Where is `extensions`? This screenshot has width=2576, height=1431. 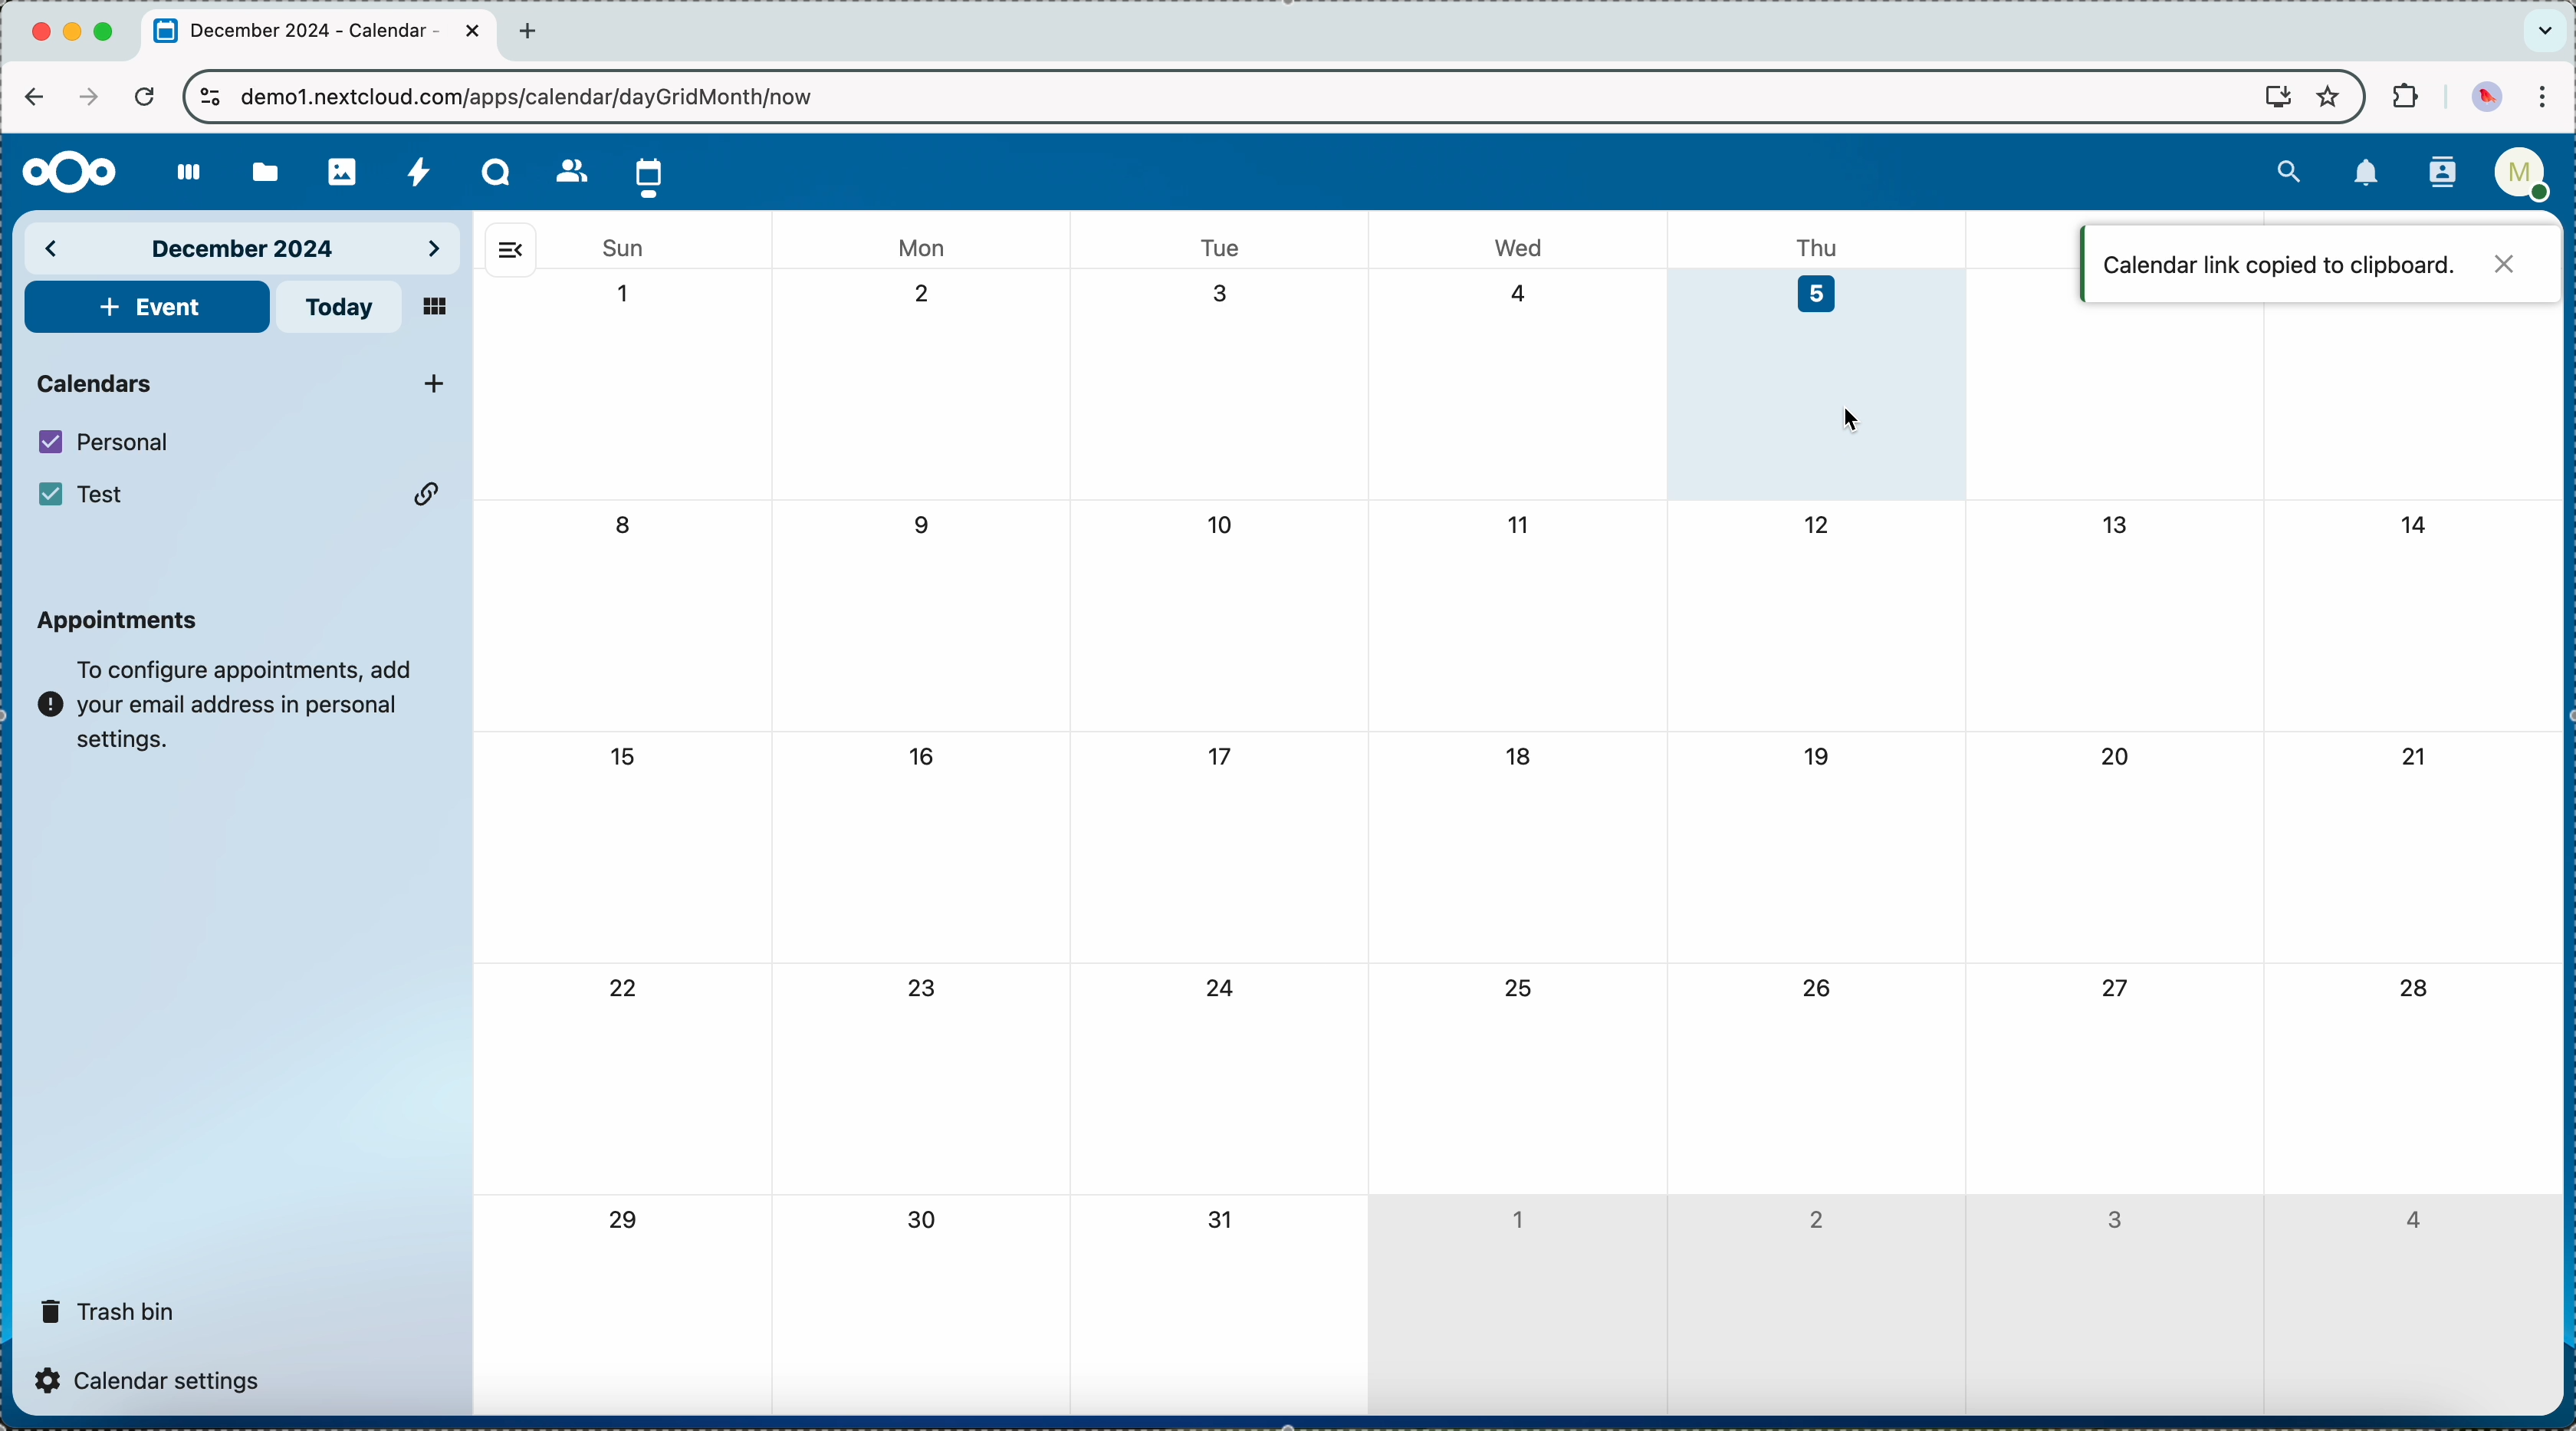 extensions is located at coordinates (2402, 98).